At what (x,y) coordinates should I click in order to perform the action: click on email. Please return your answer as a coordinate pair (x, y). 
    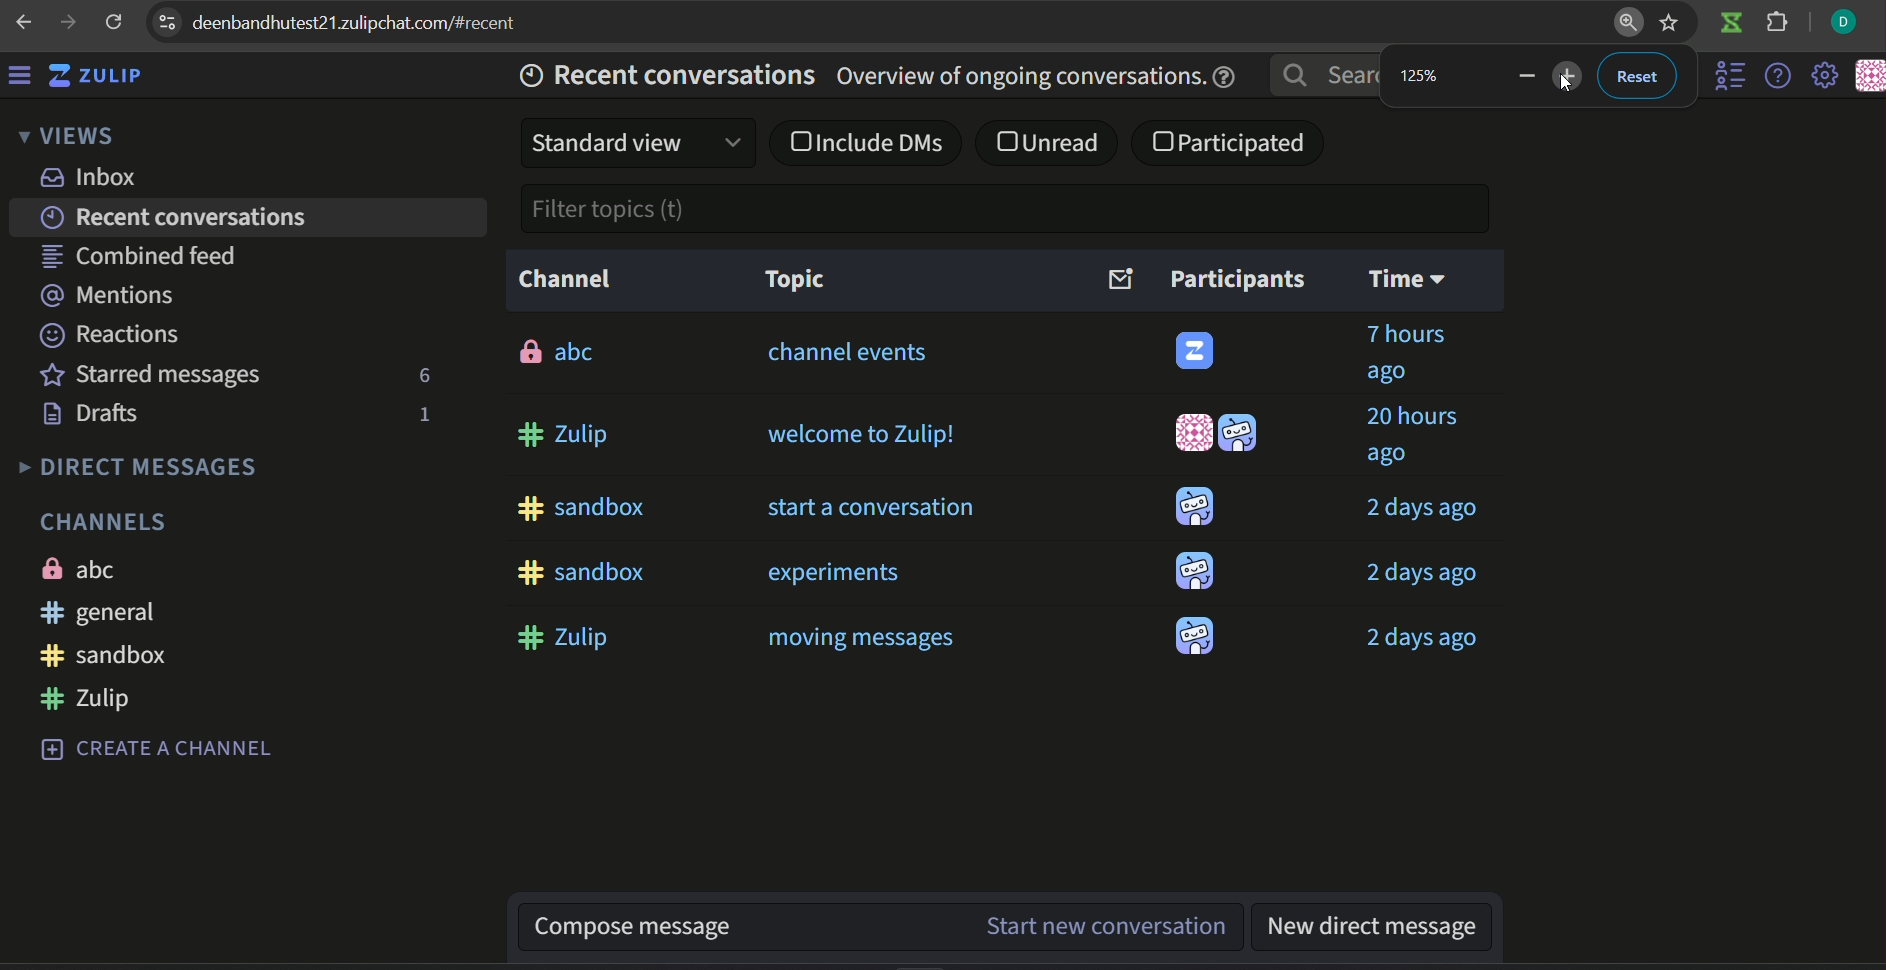
    Looking at the image, I should click on (1119, 278).